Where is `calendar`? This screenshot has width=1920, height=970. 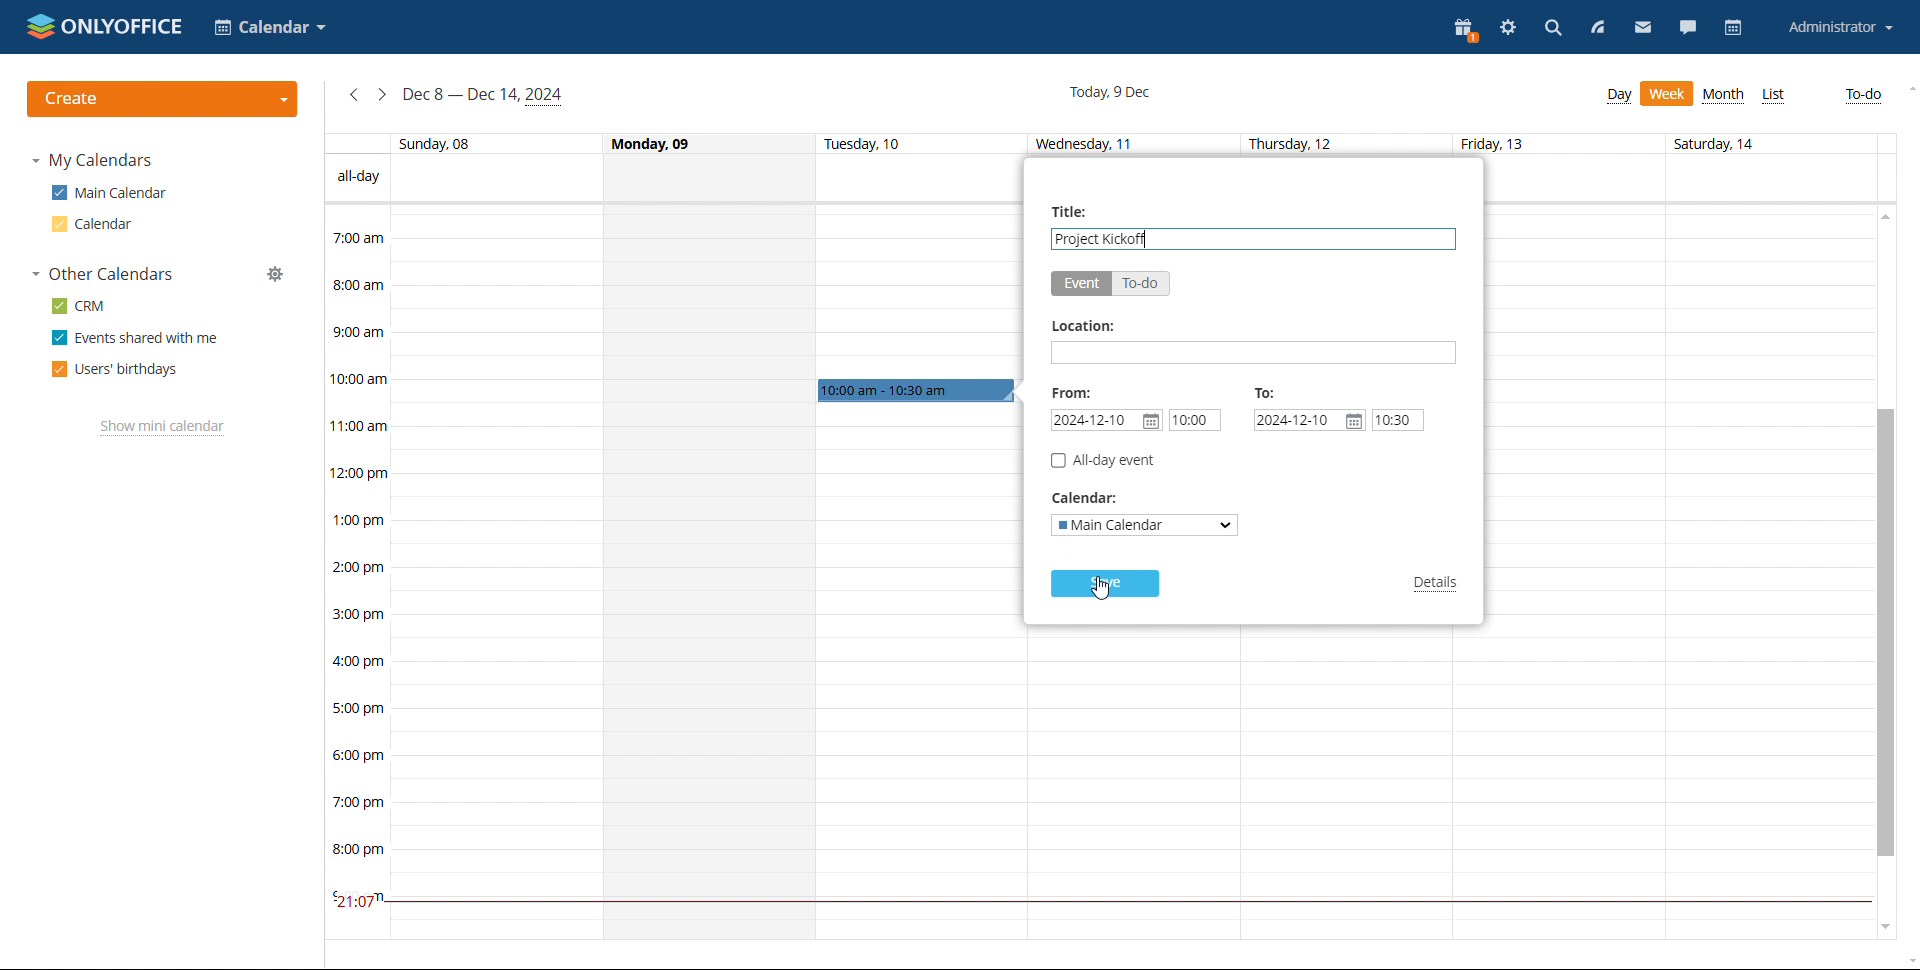
calendar is located at coordinates (1733, 29).